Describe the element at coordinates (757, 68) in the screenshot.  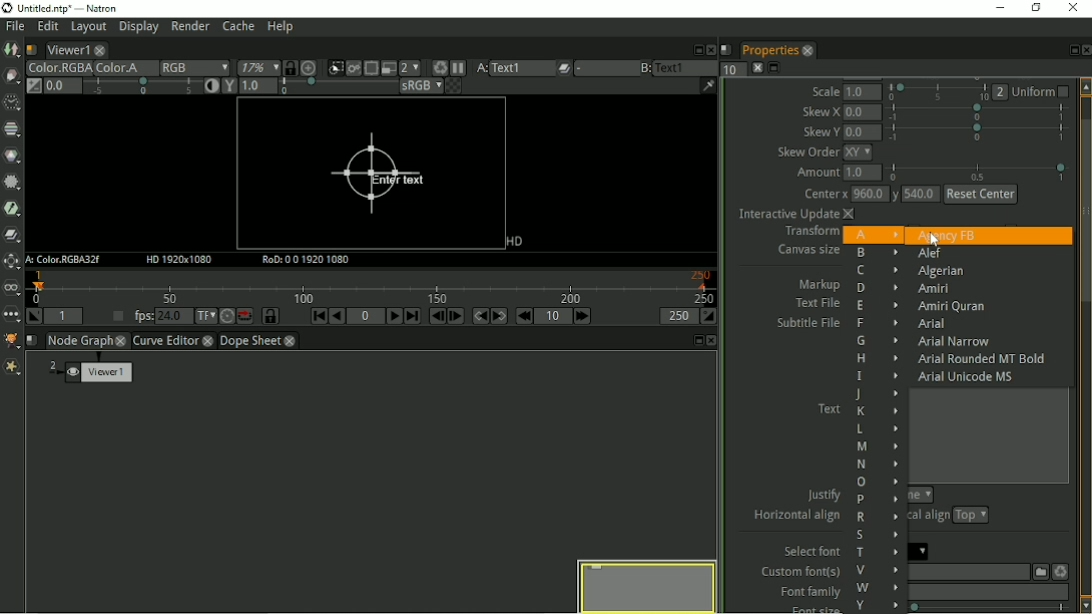
I see `Clear all panels` at that location.